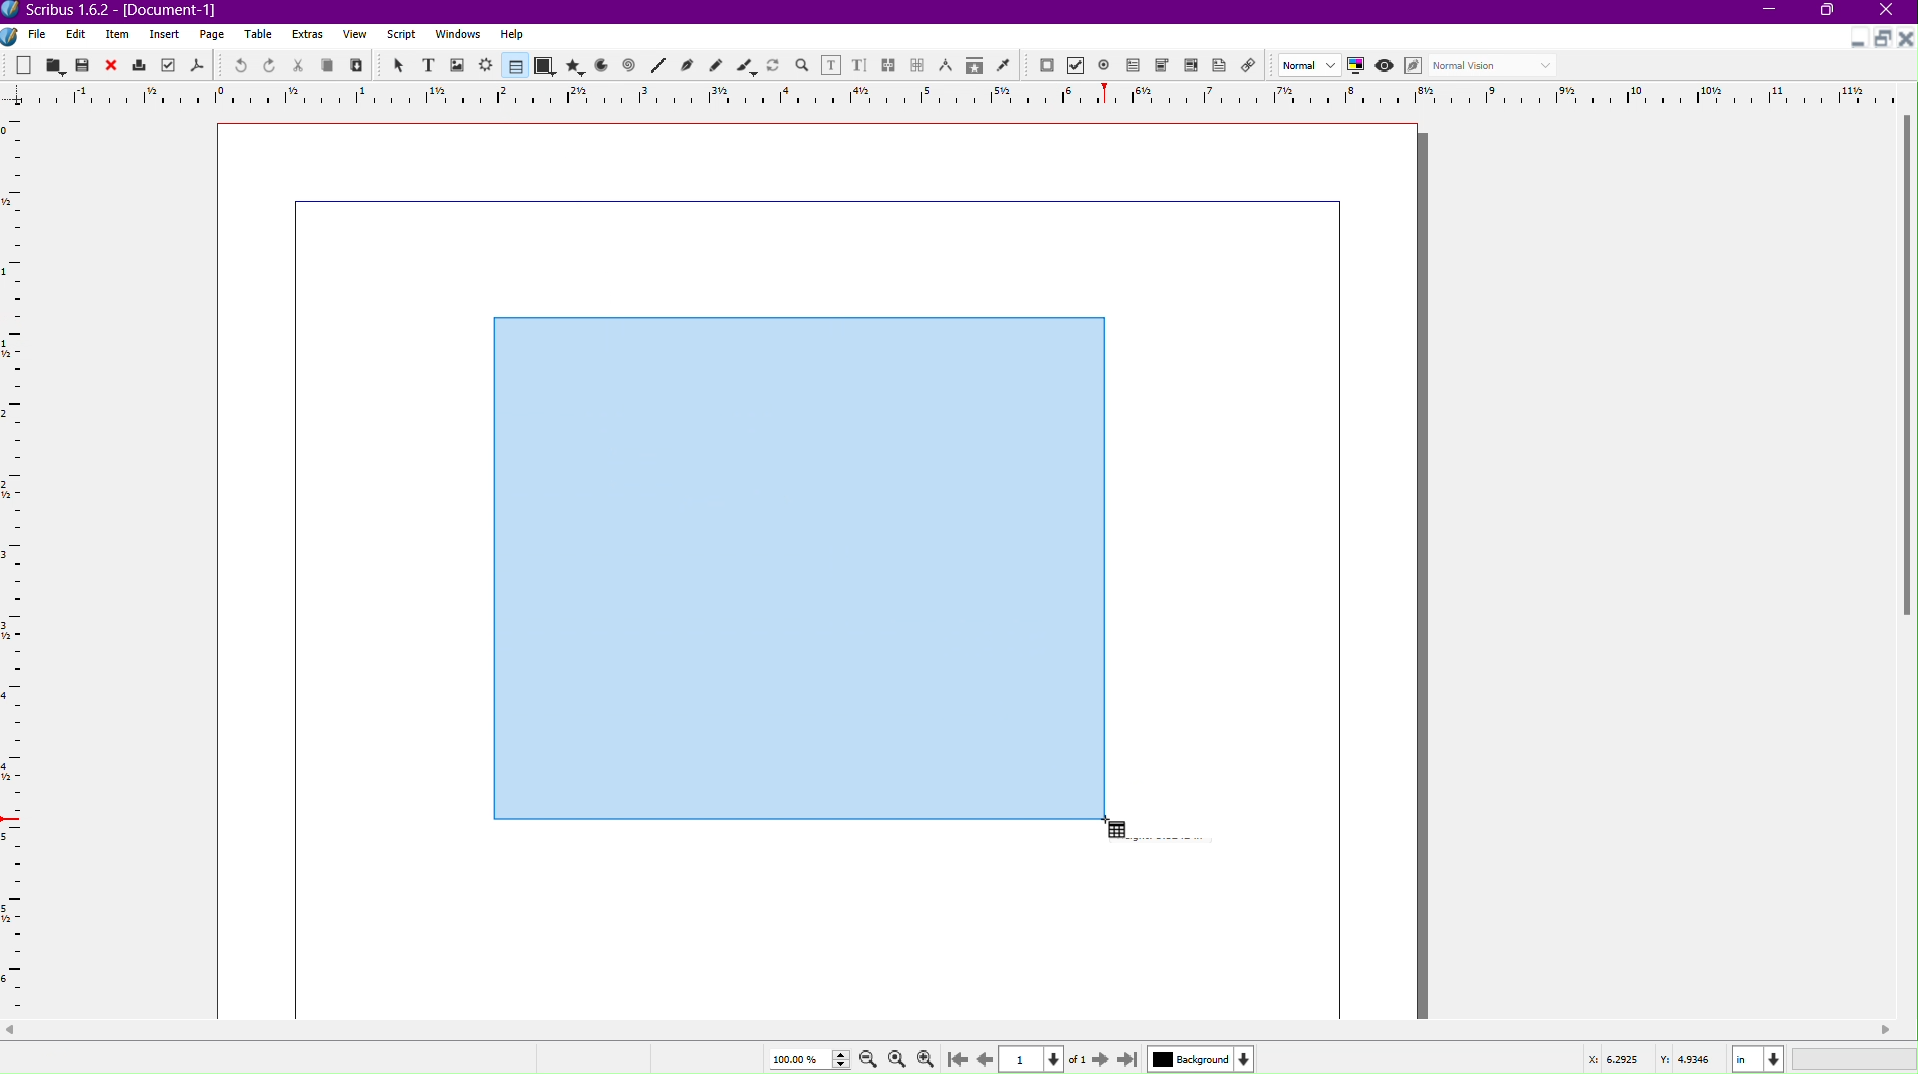 Image resolution: width=1918 pixels, height=1074 pixels. What do you see at coordinates (984, 1056) in the screenshot?
I see `Go to Previous Page` at bounding box center [984, 1056].